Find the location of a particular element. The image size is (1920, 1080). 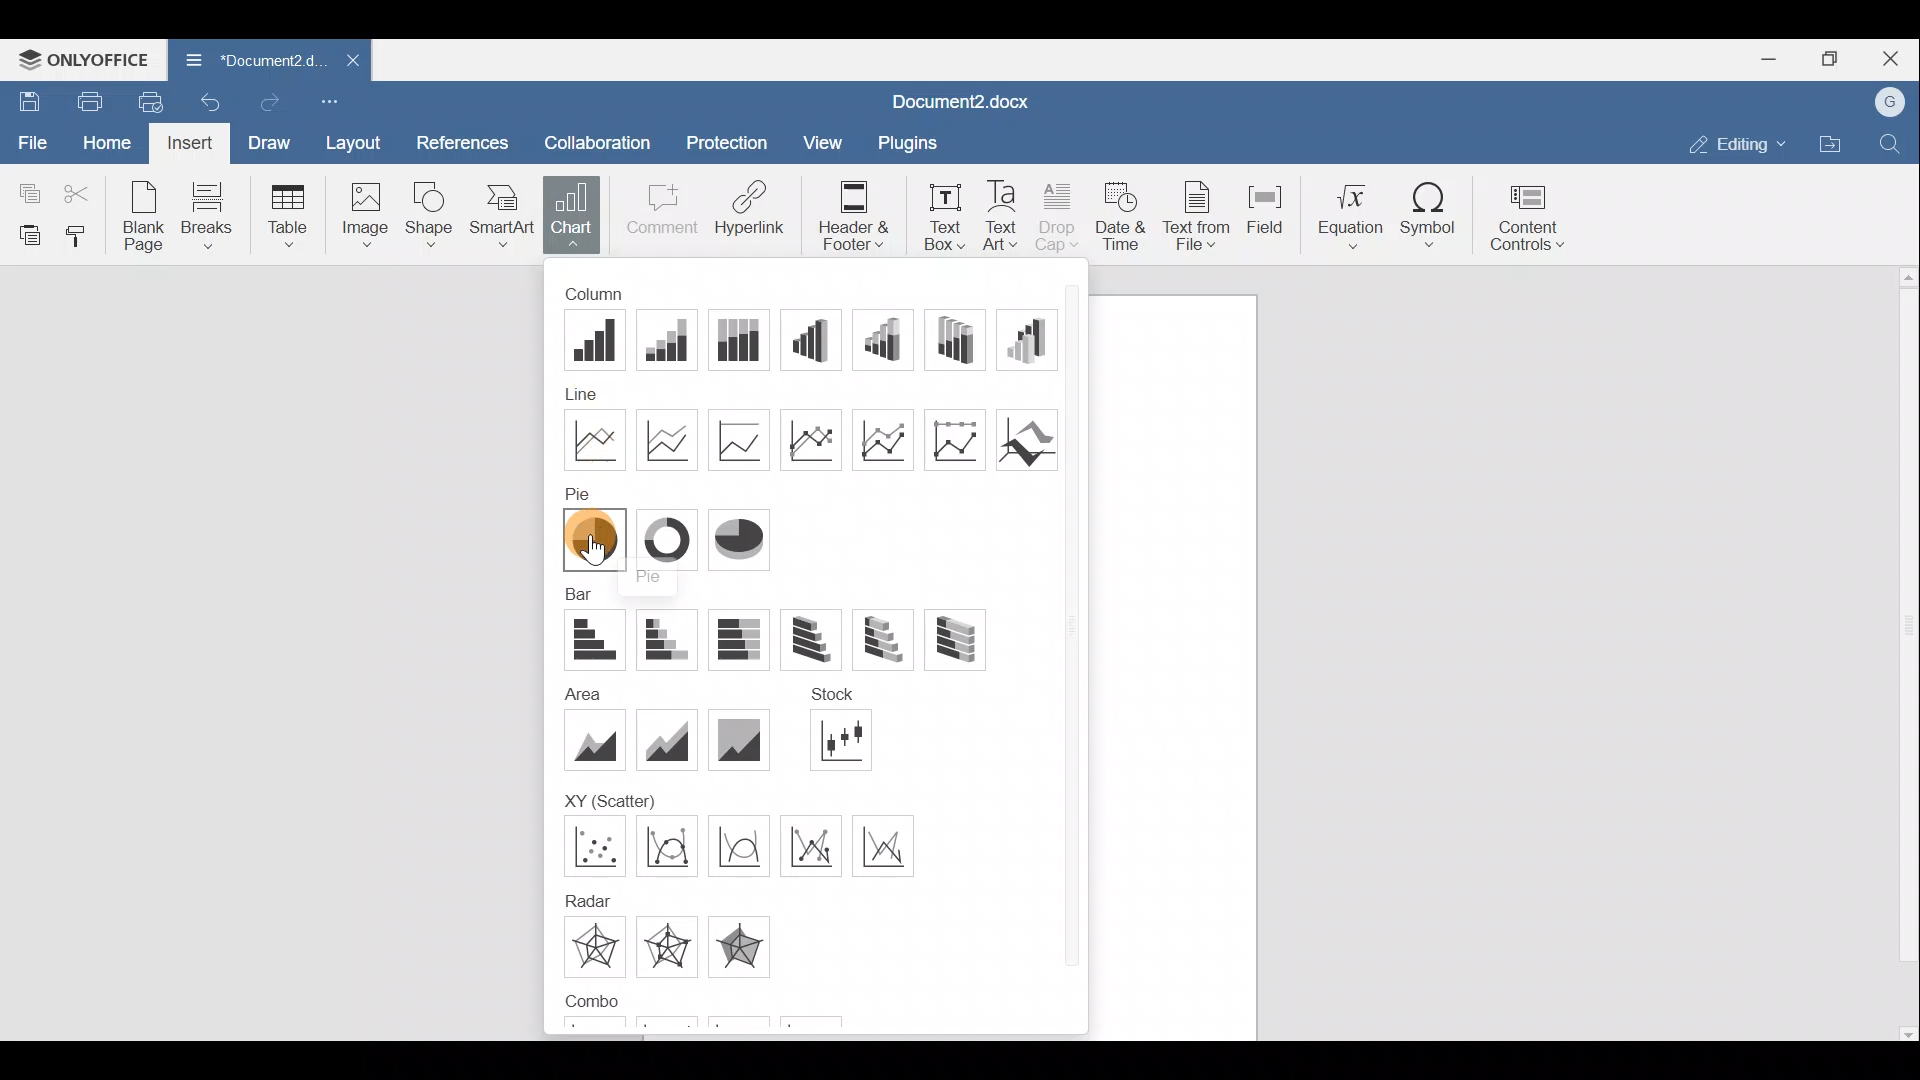

Clustered column is located at coordinates (594, 344).